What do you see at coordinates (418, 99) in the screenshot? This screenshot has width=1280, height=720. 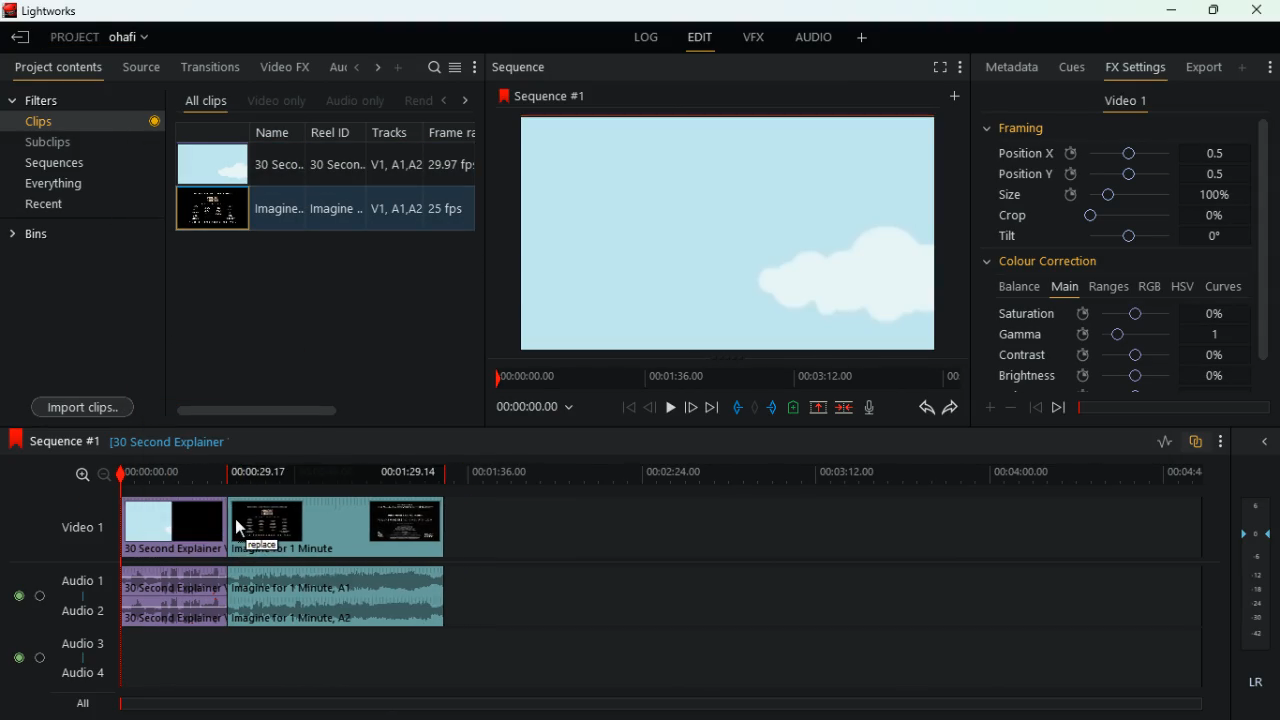 I see `rend` at bounding box center [418, 99].